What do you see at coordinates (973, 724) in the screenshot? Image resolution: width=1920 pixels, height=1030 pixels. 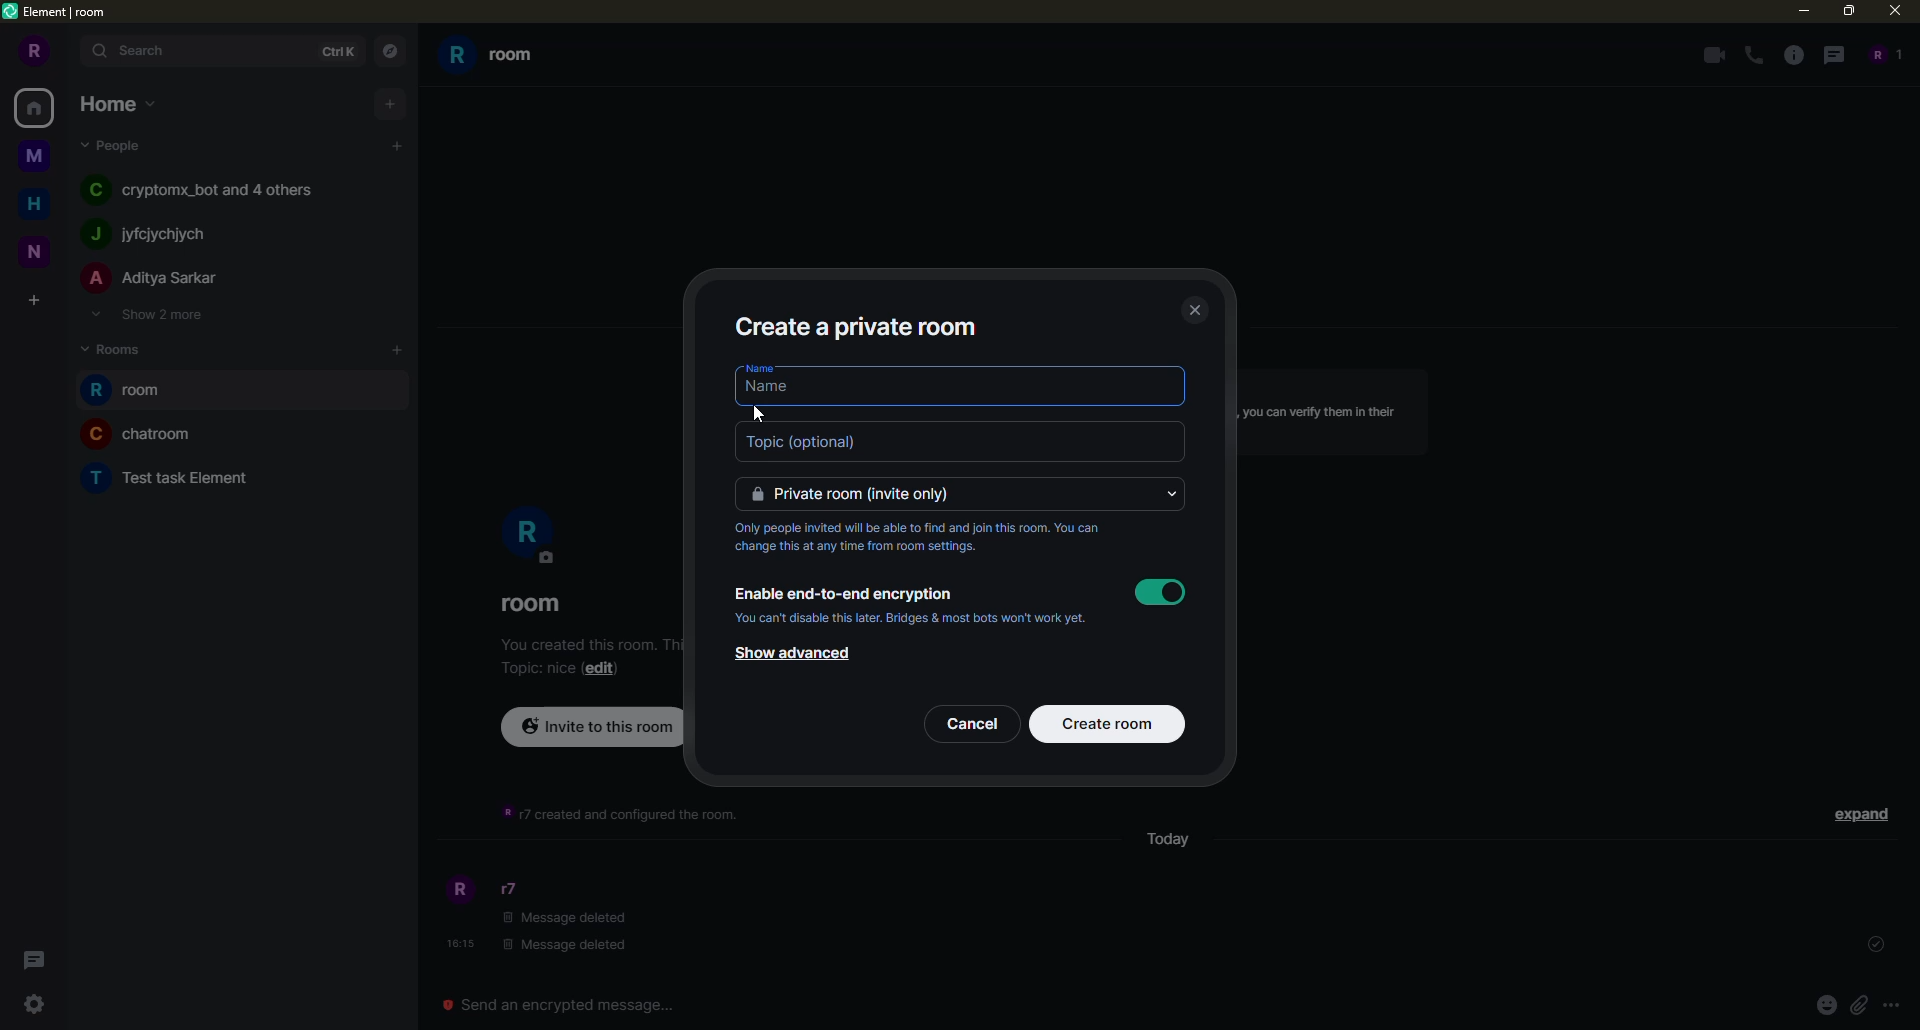 I see `cancel` at bounding box center [973, 724].